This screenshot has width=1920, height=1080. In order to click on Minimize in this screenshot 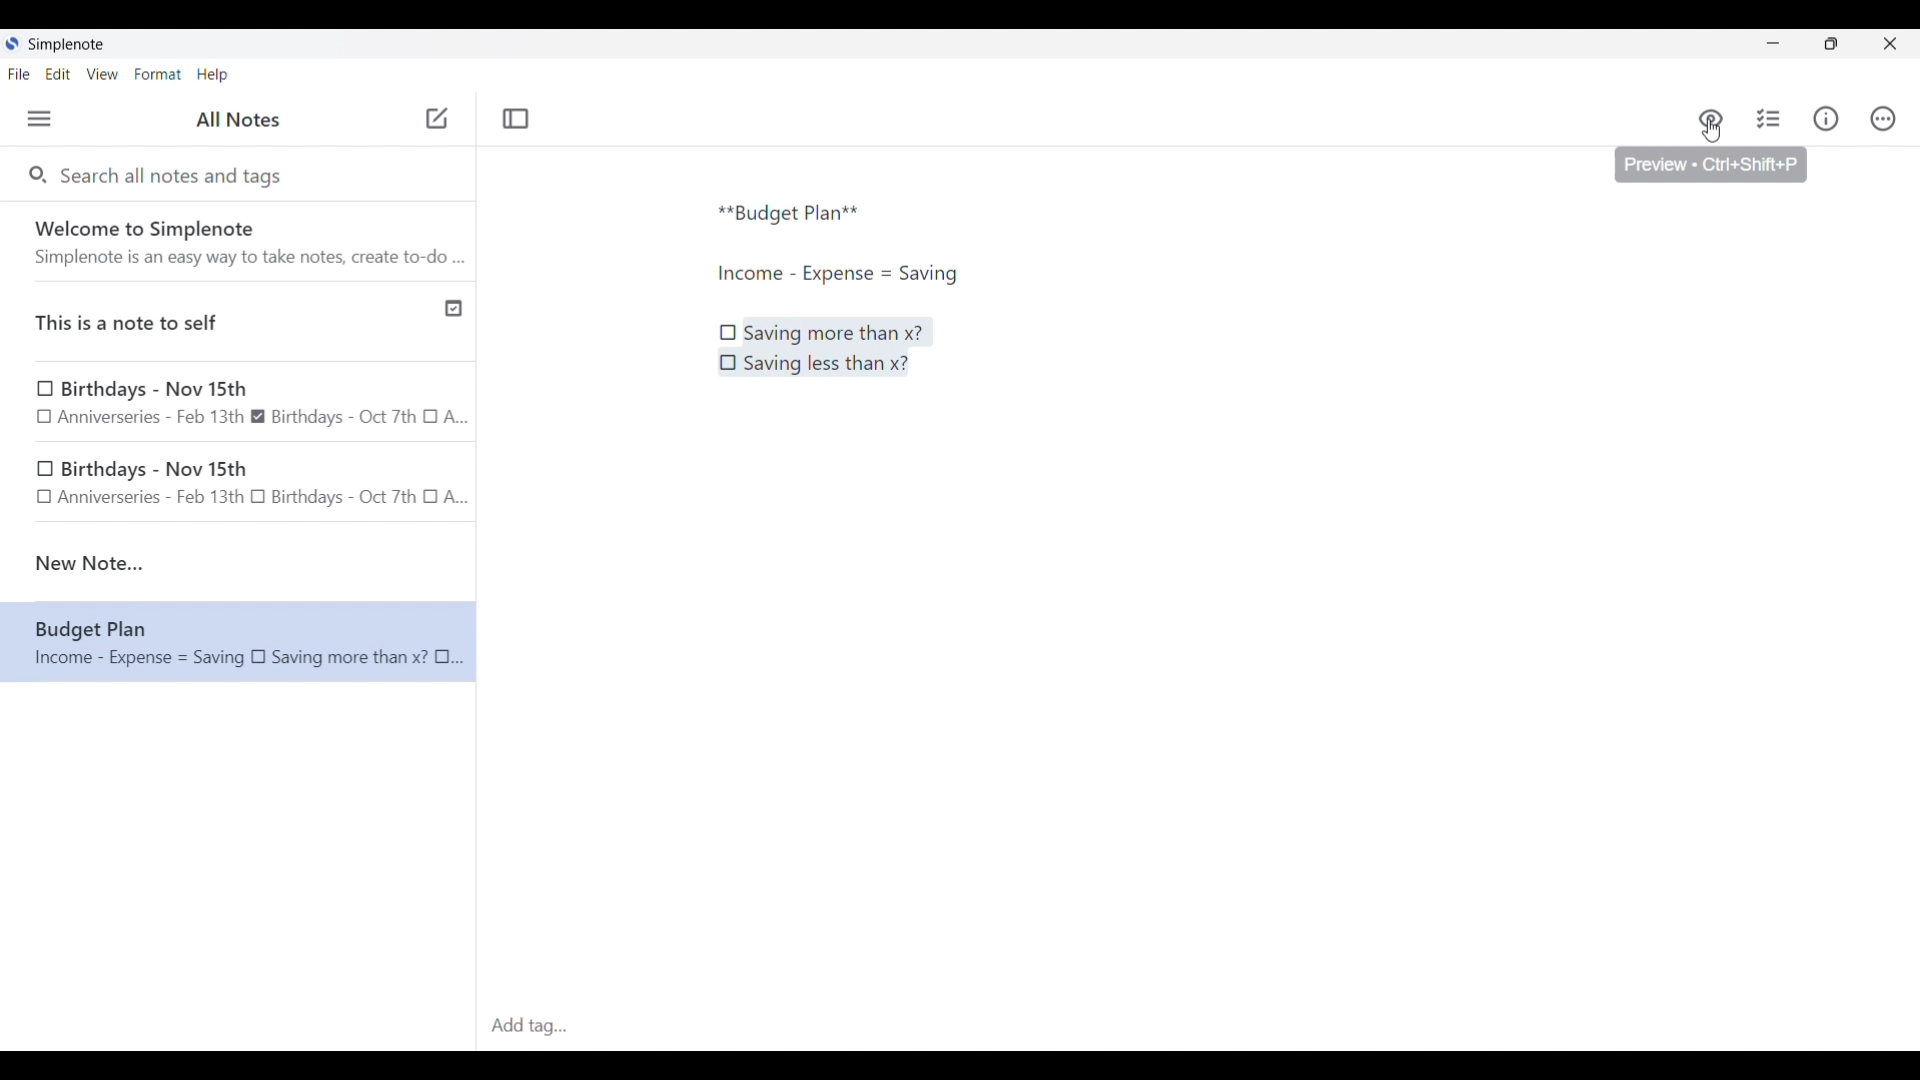, I will do `click(1773, 43)`.